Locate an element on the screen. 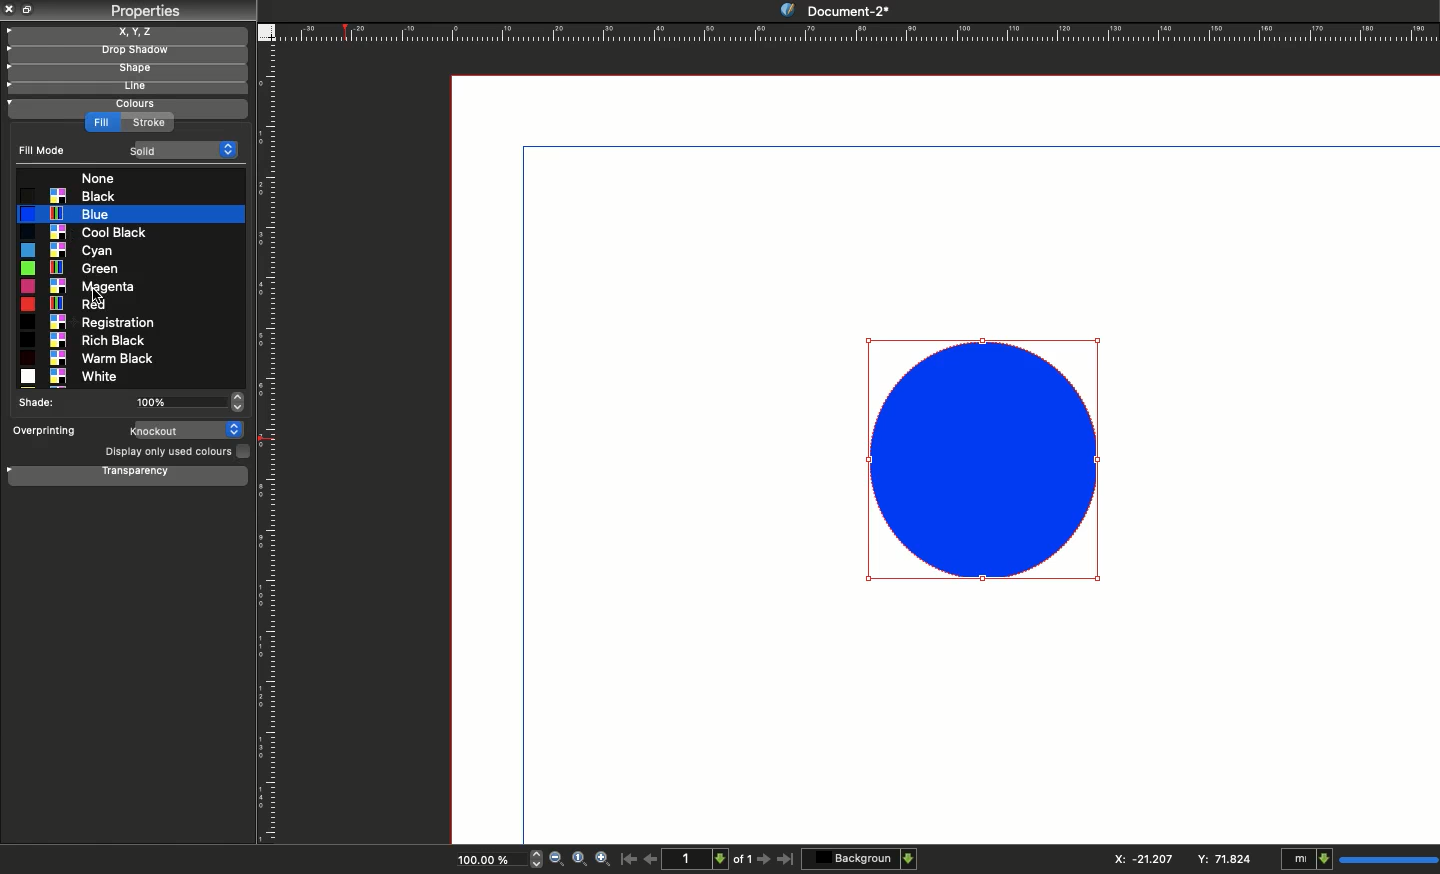  zoom in and out is located at coordinates (532, 858).